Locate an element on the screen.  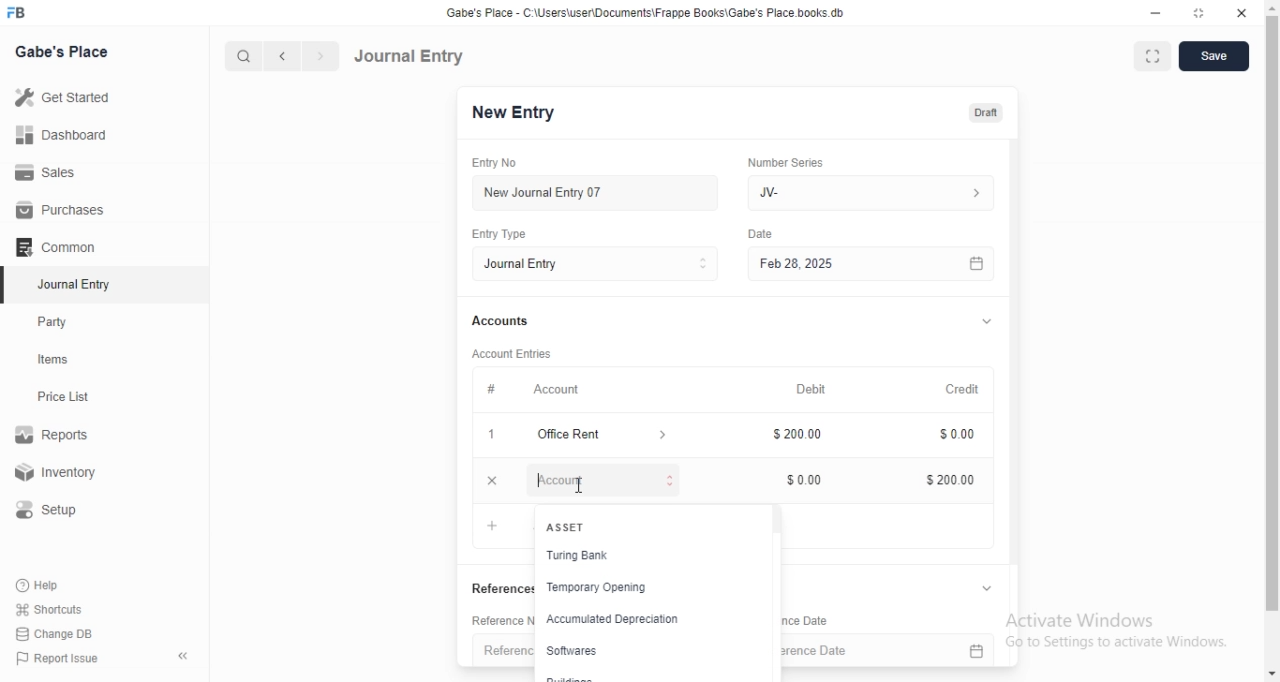
restore is located at coordinates (1201, 11).